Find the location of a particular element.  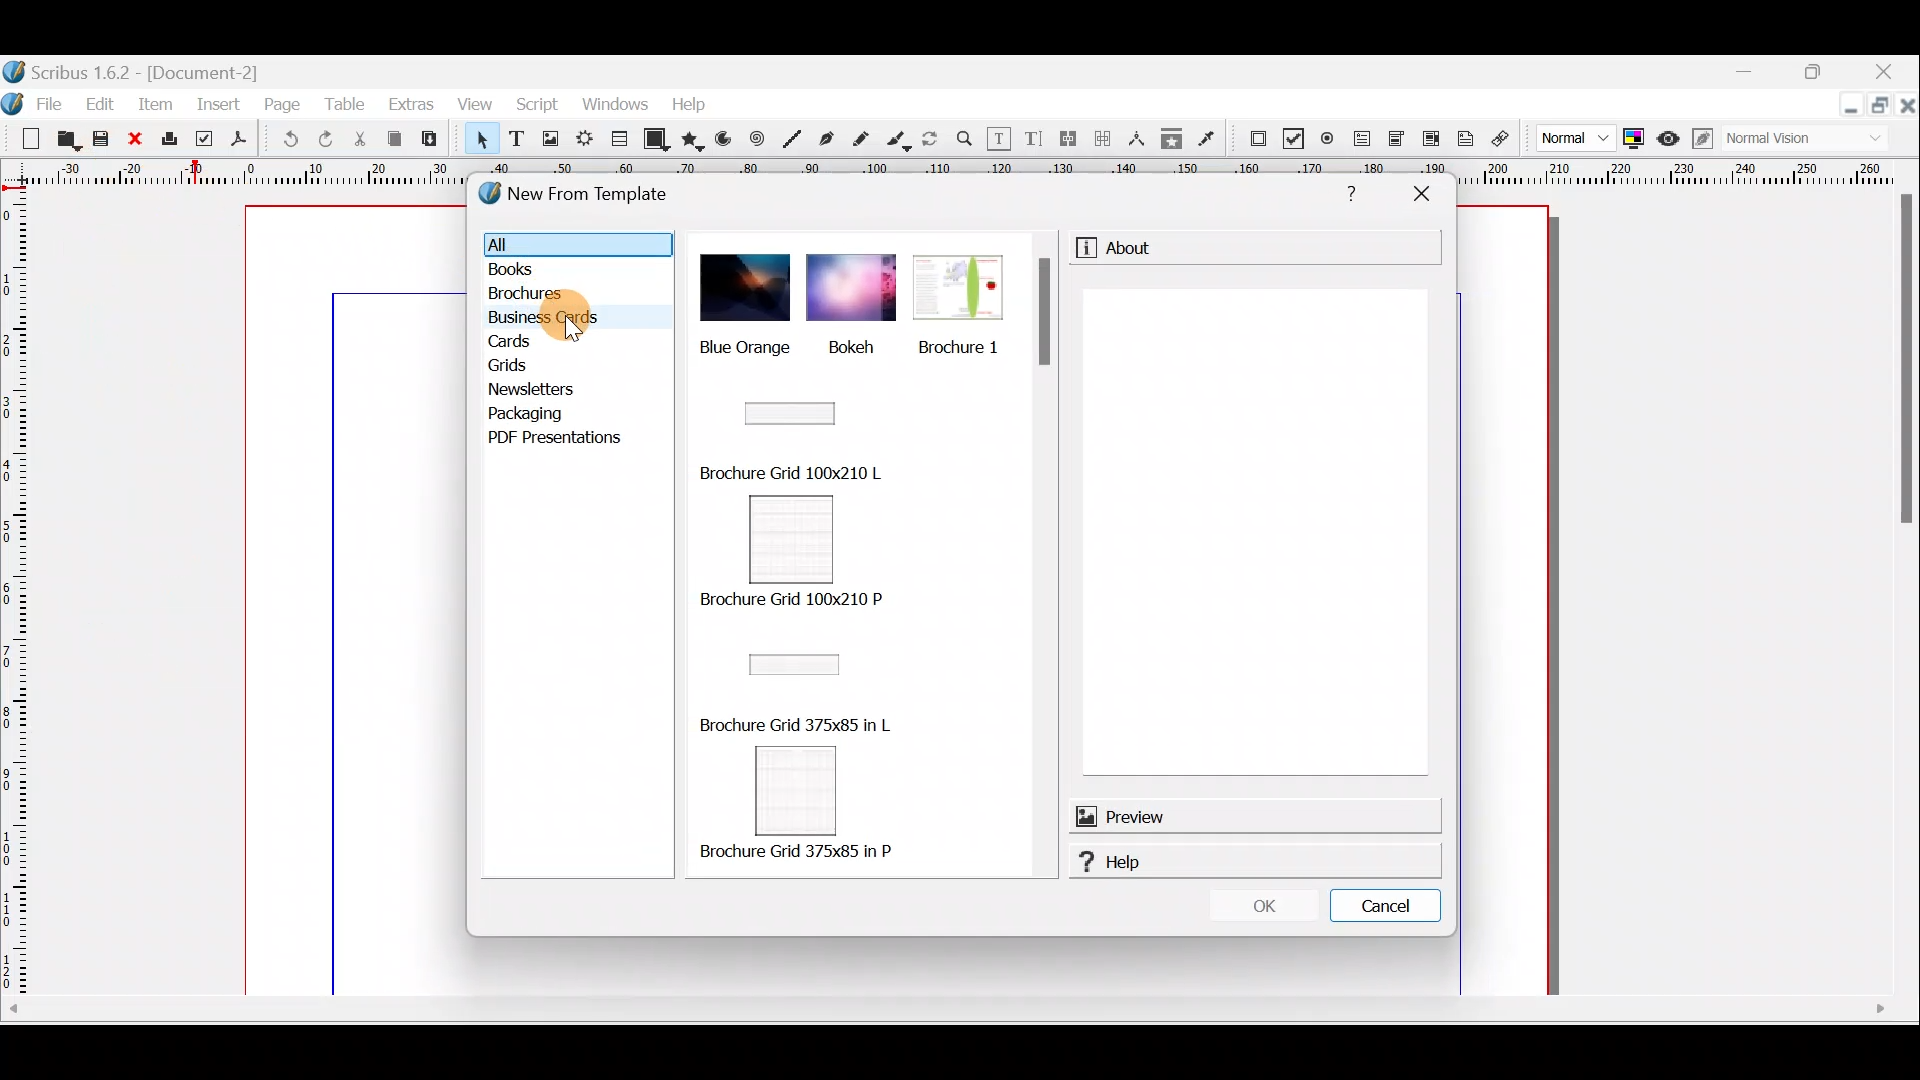

New from template is located at coordinates (590, 197).